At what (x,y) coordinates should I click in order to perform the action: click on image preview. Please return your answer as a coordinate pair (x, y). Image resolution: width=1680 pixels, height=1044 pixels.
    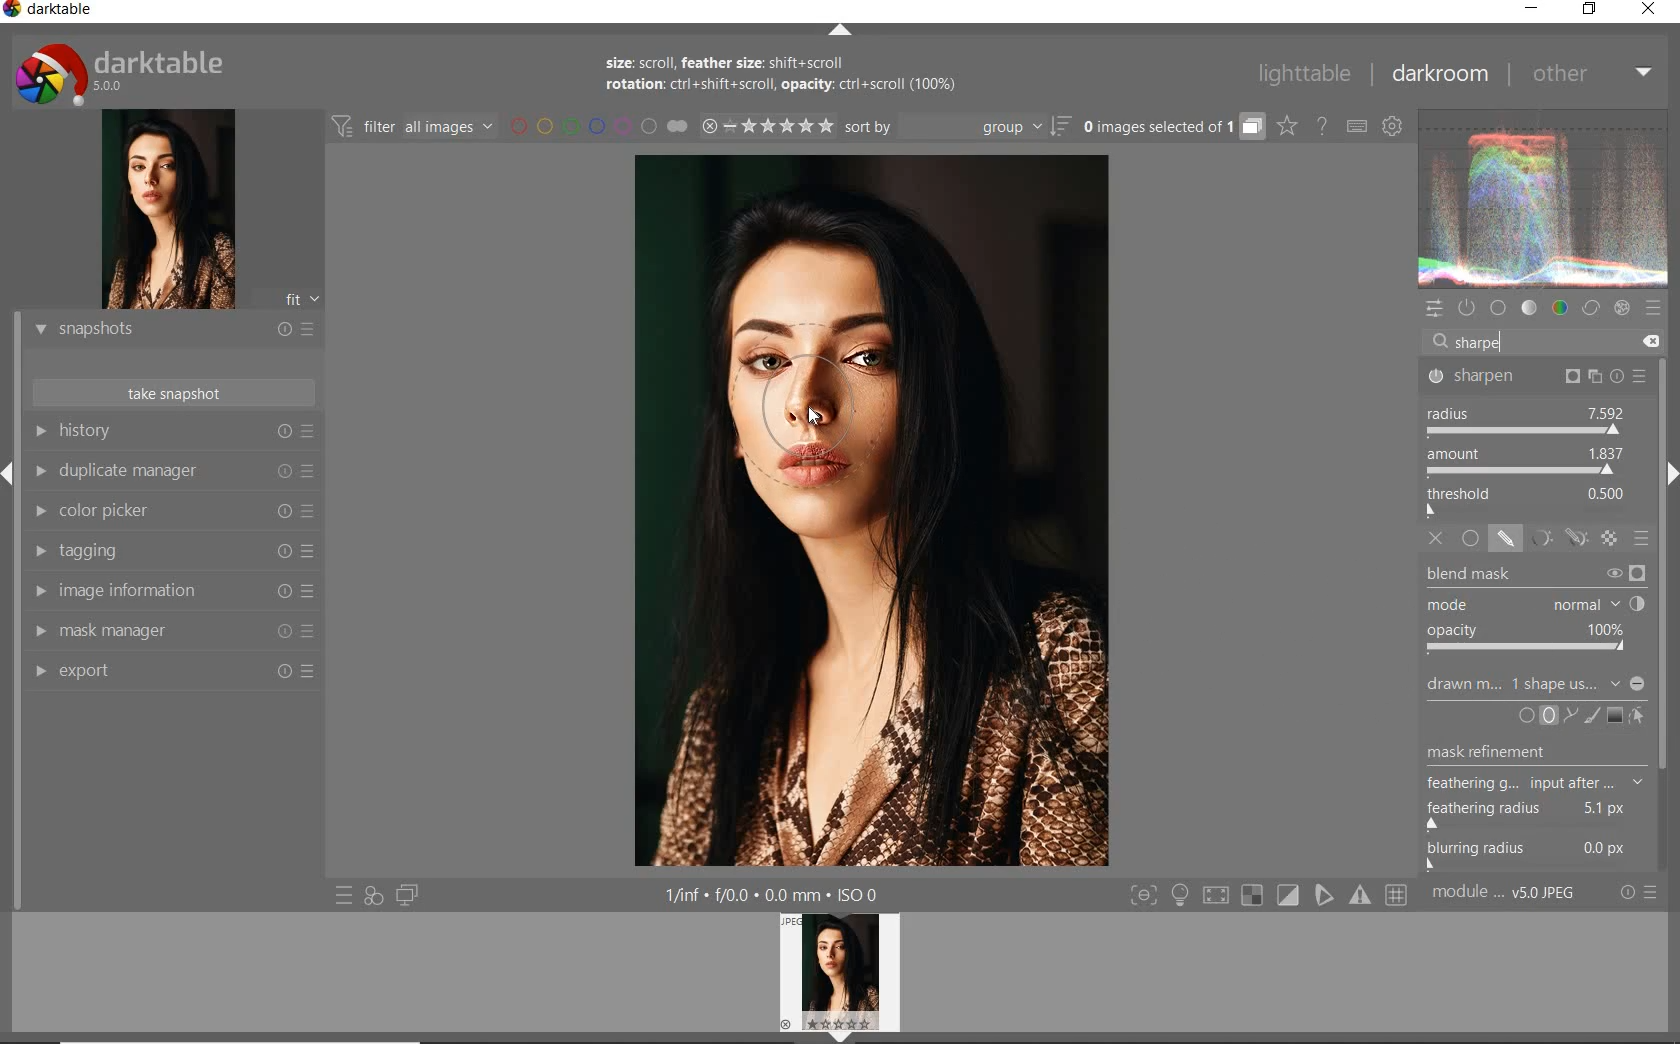
    Looking at the image, I should click on (161, 209).